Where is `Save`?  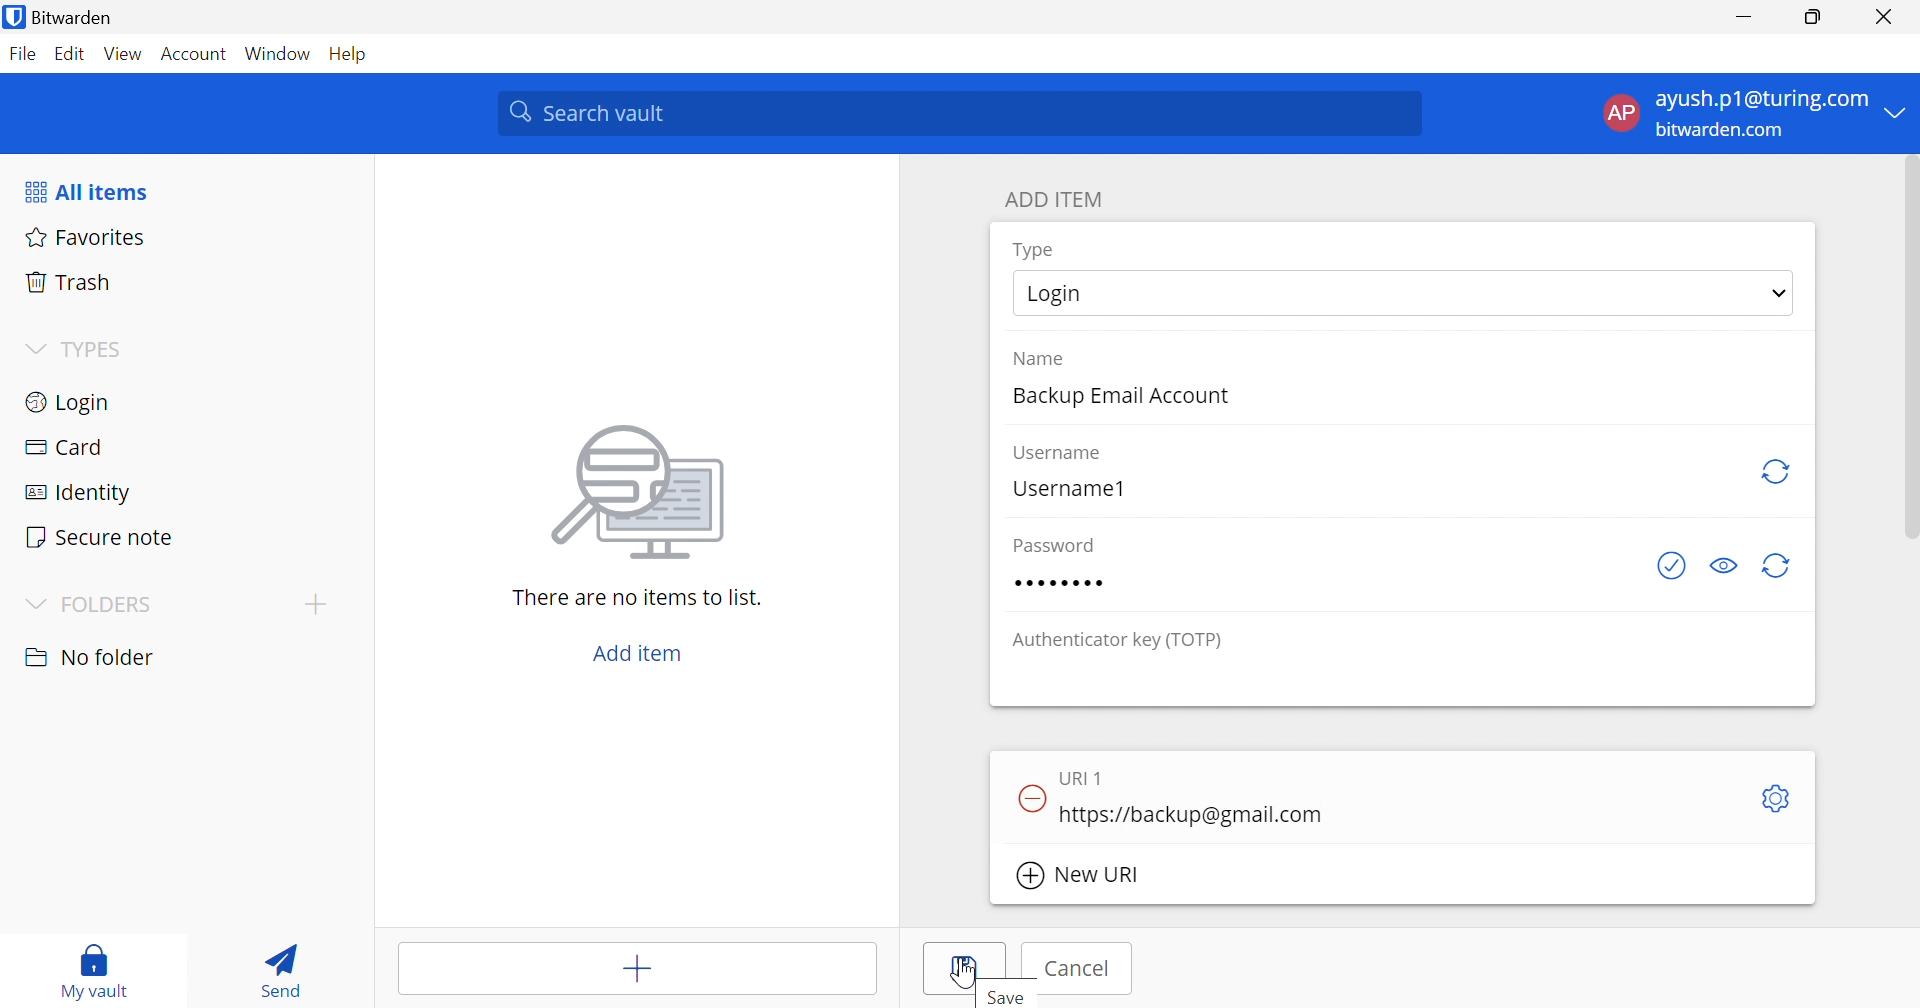 Save is located at coordinates (1007, 998).